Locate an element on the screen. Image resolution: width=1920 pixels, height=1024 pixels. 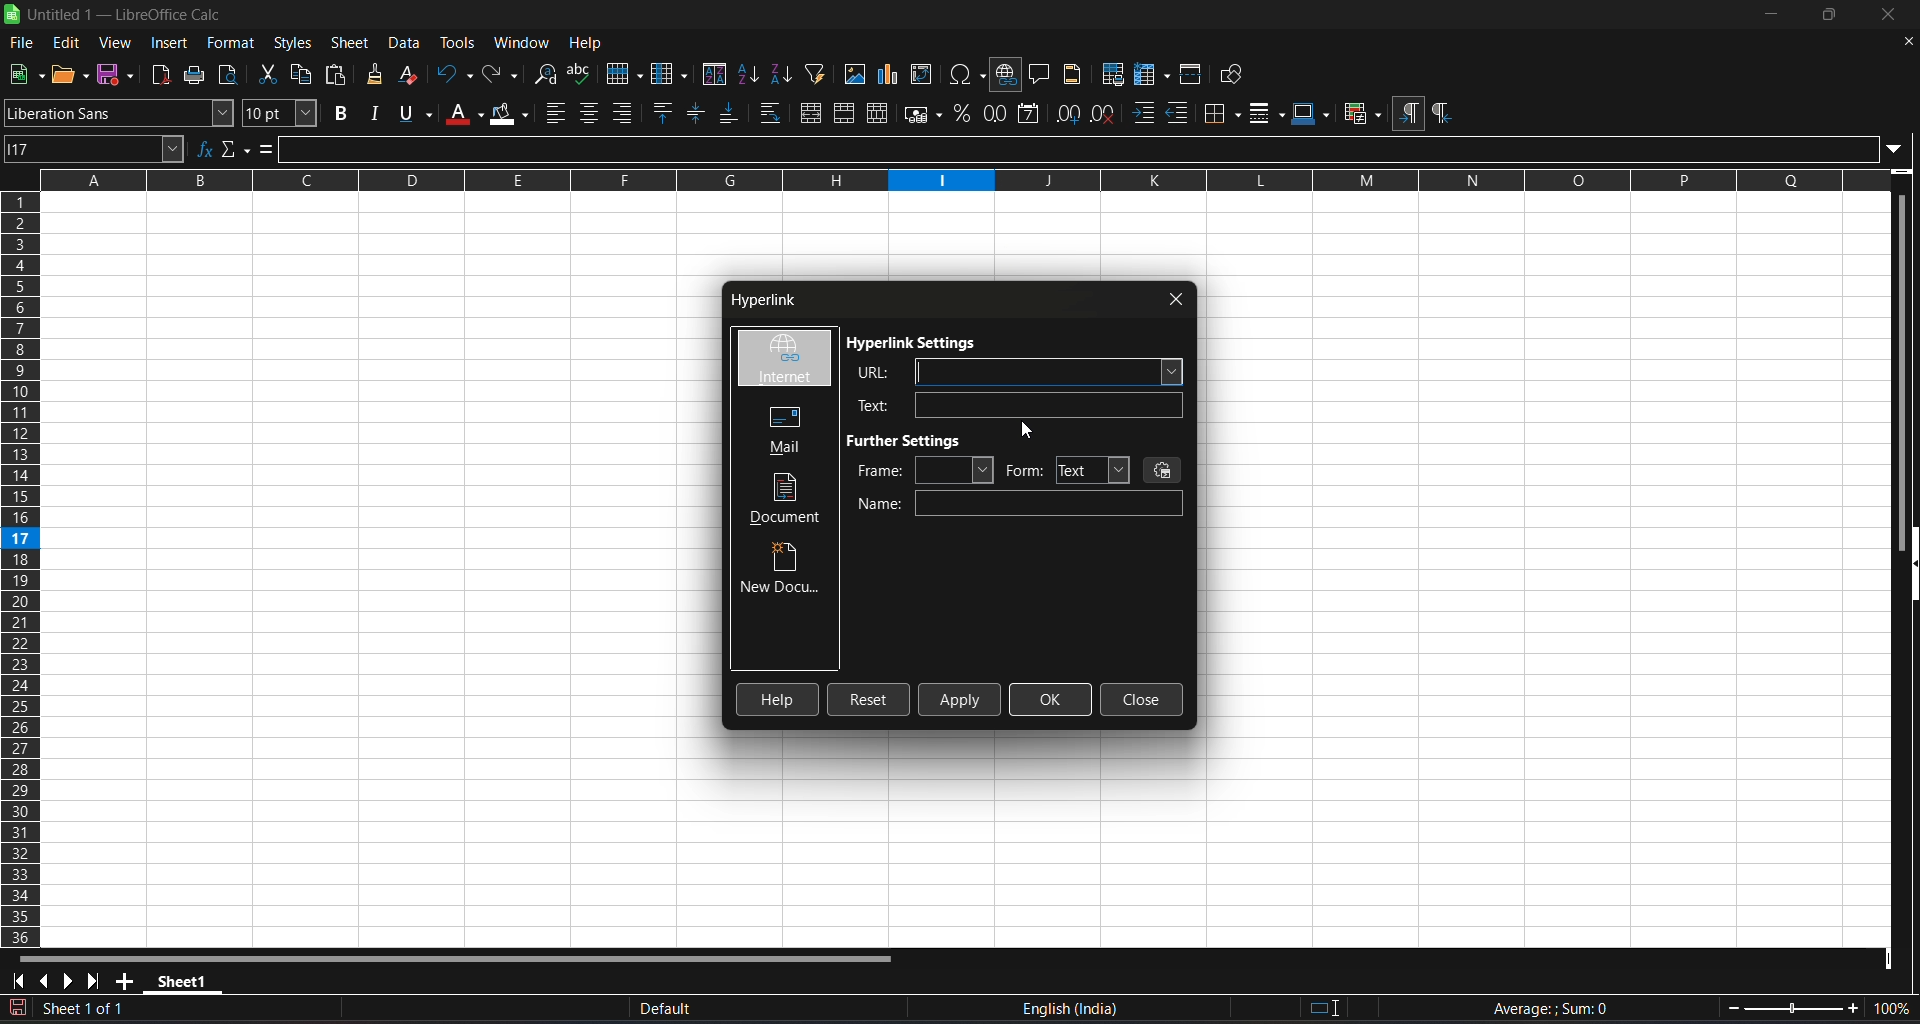
name is located at coordinates (1020, 504).